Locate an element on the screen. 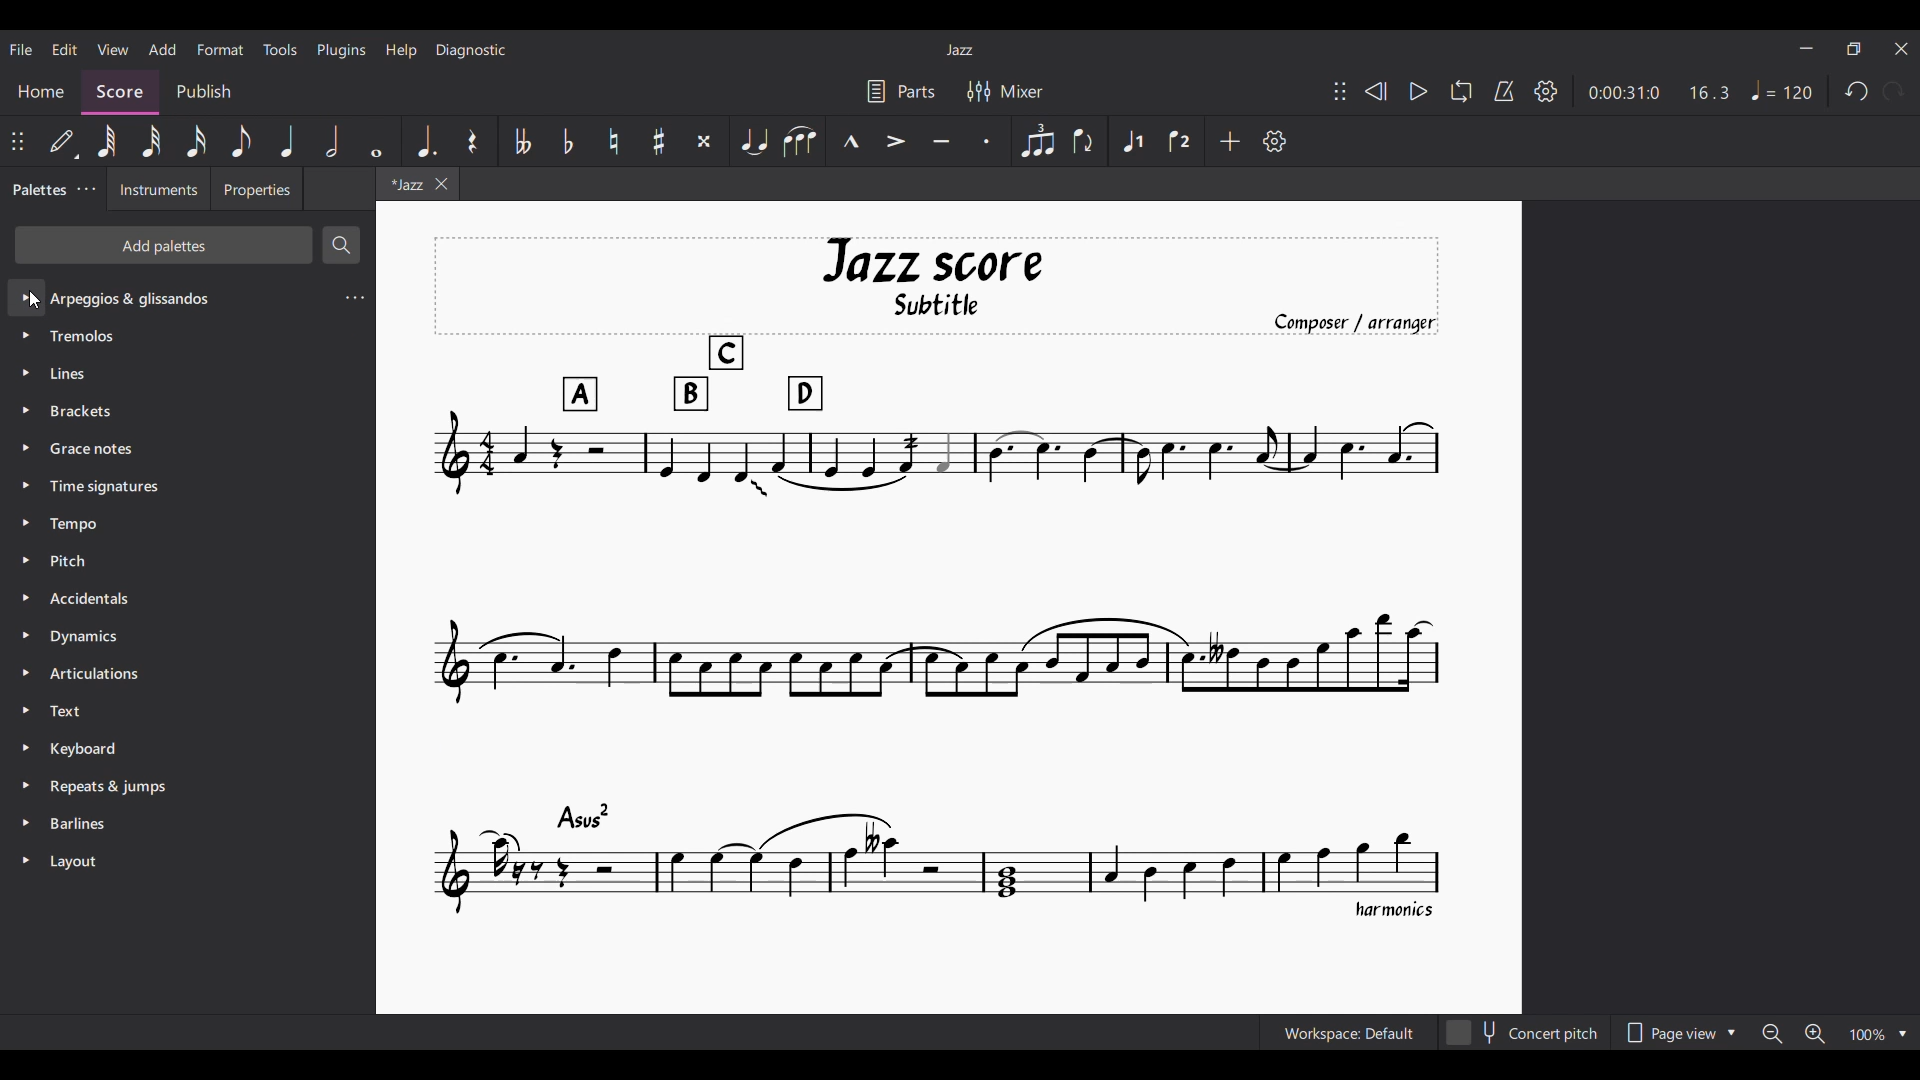 Image resolution: width=1920 pixels, height=1080 pixels. Default is located at coordinates (64, 141).